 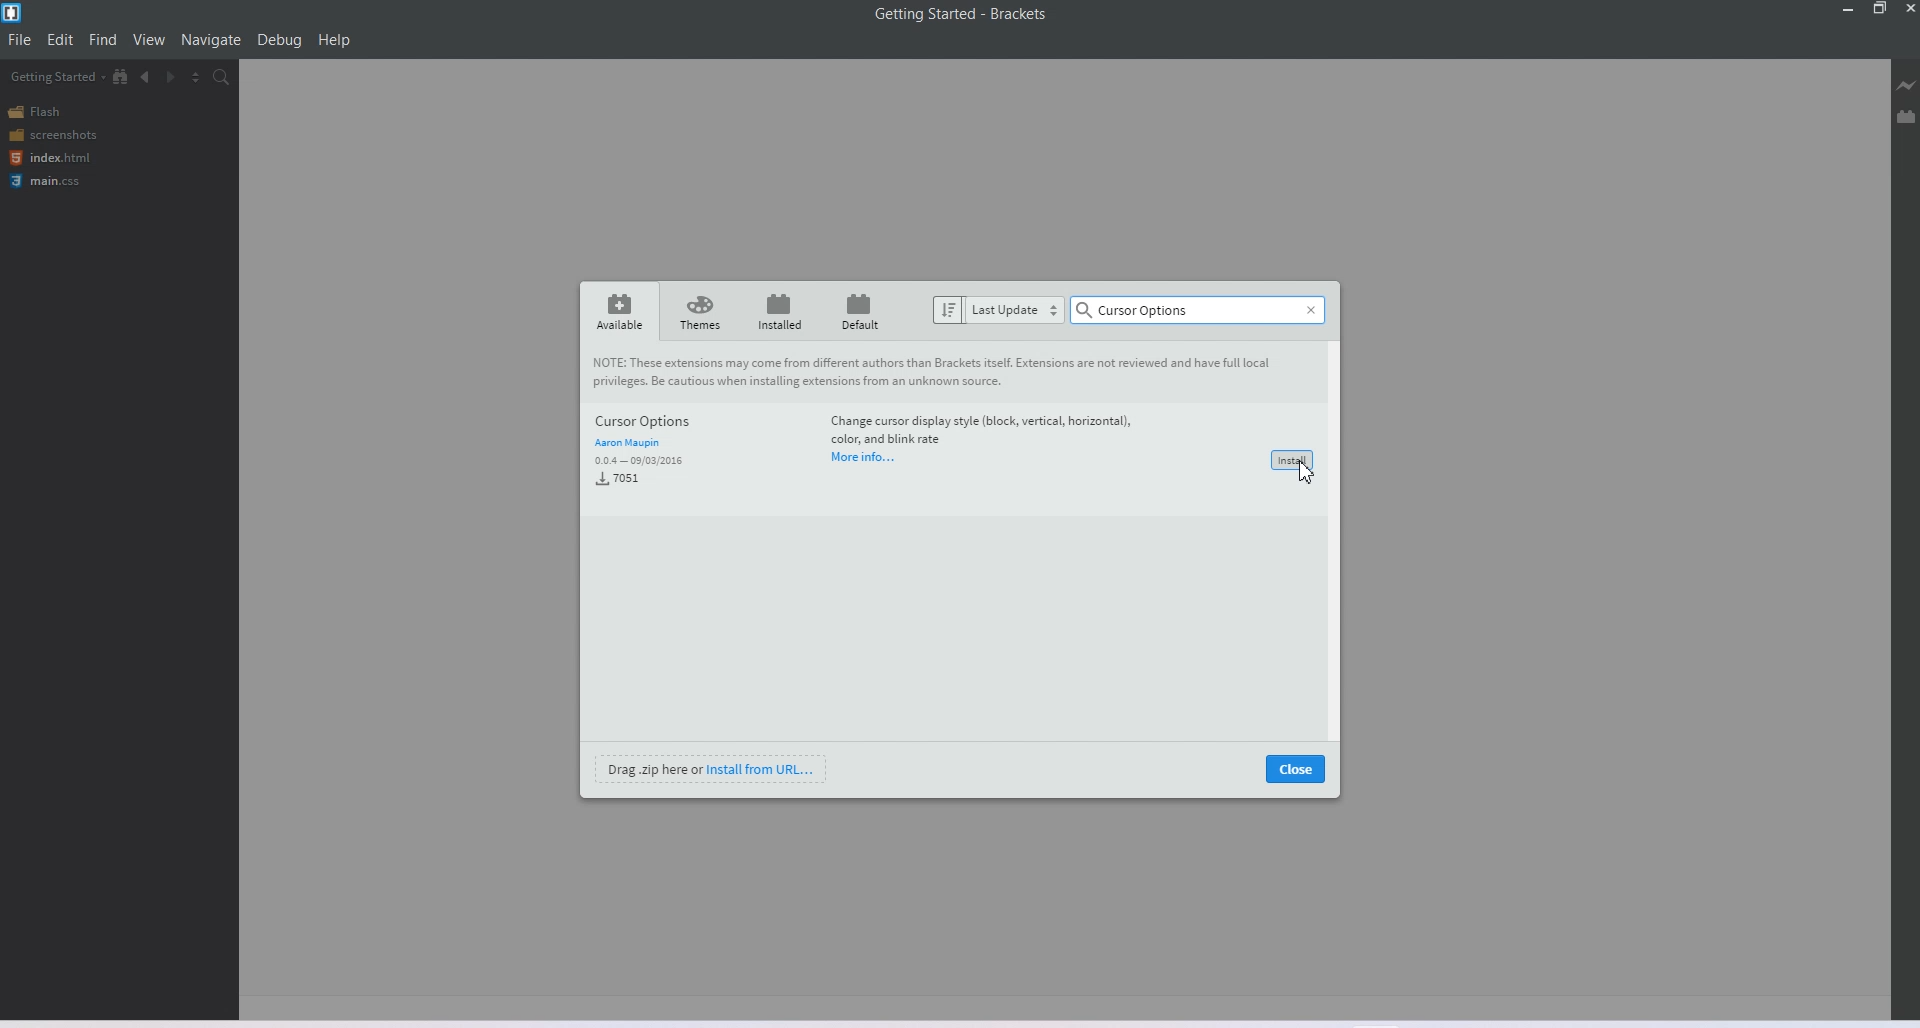 I want to click on extension information, so click(x=980, y=430).